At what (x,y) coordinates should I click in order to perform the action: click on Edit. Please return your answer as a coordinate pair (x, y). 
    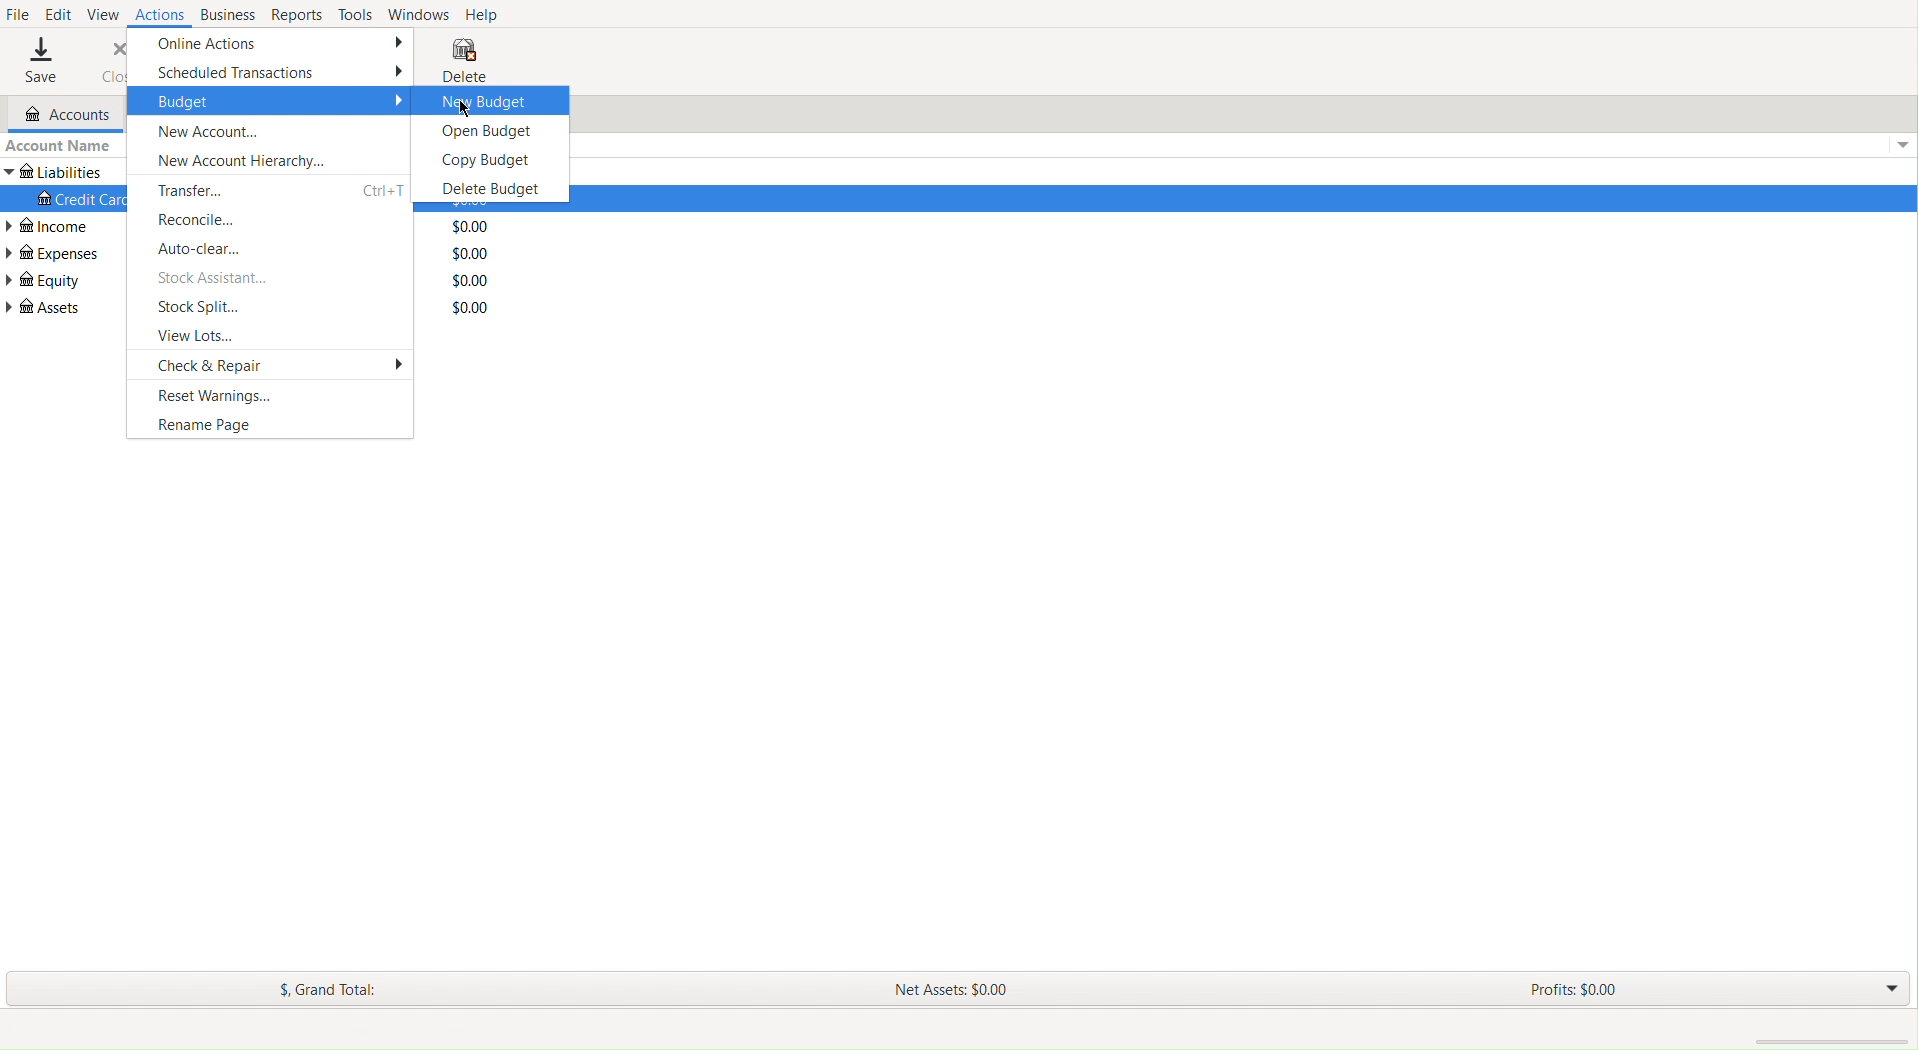
    Looking at the image, I should click on (60, 14).